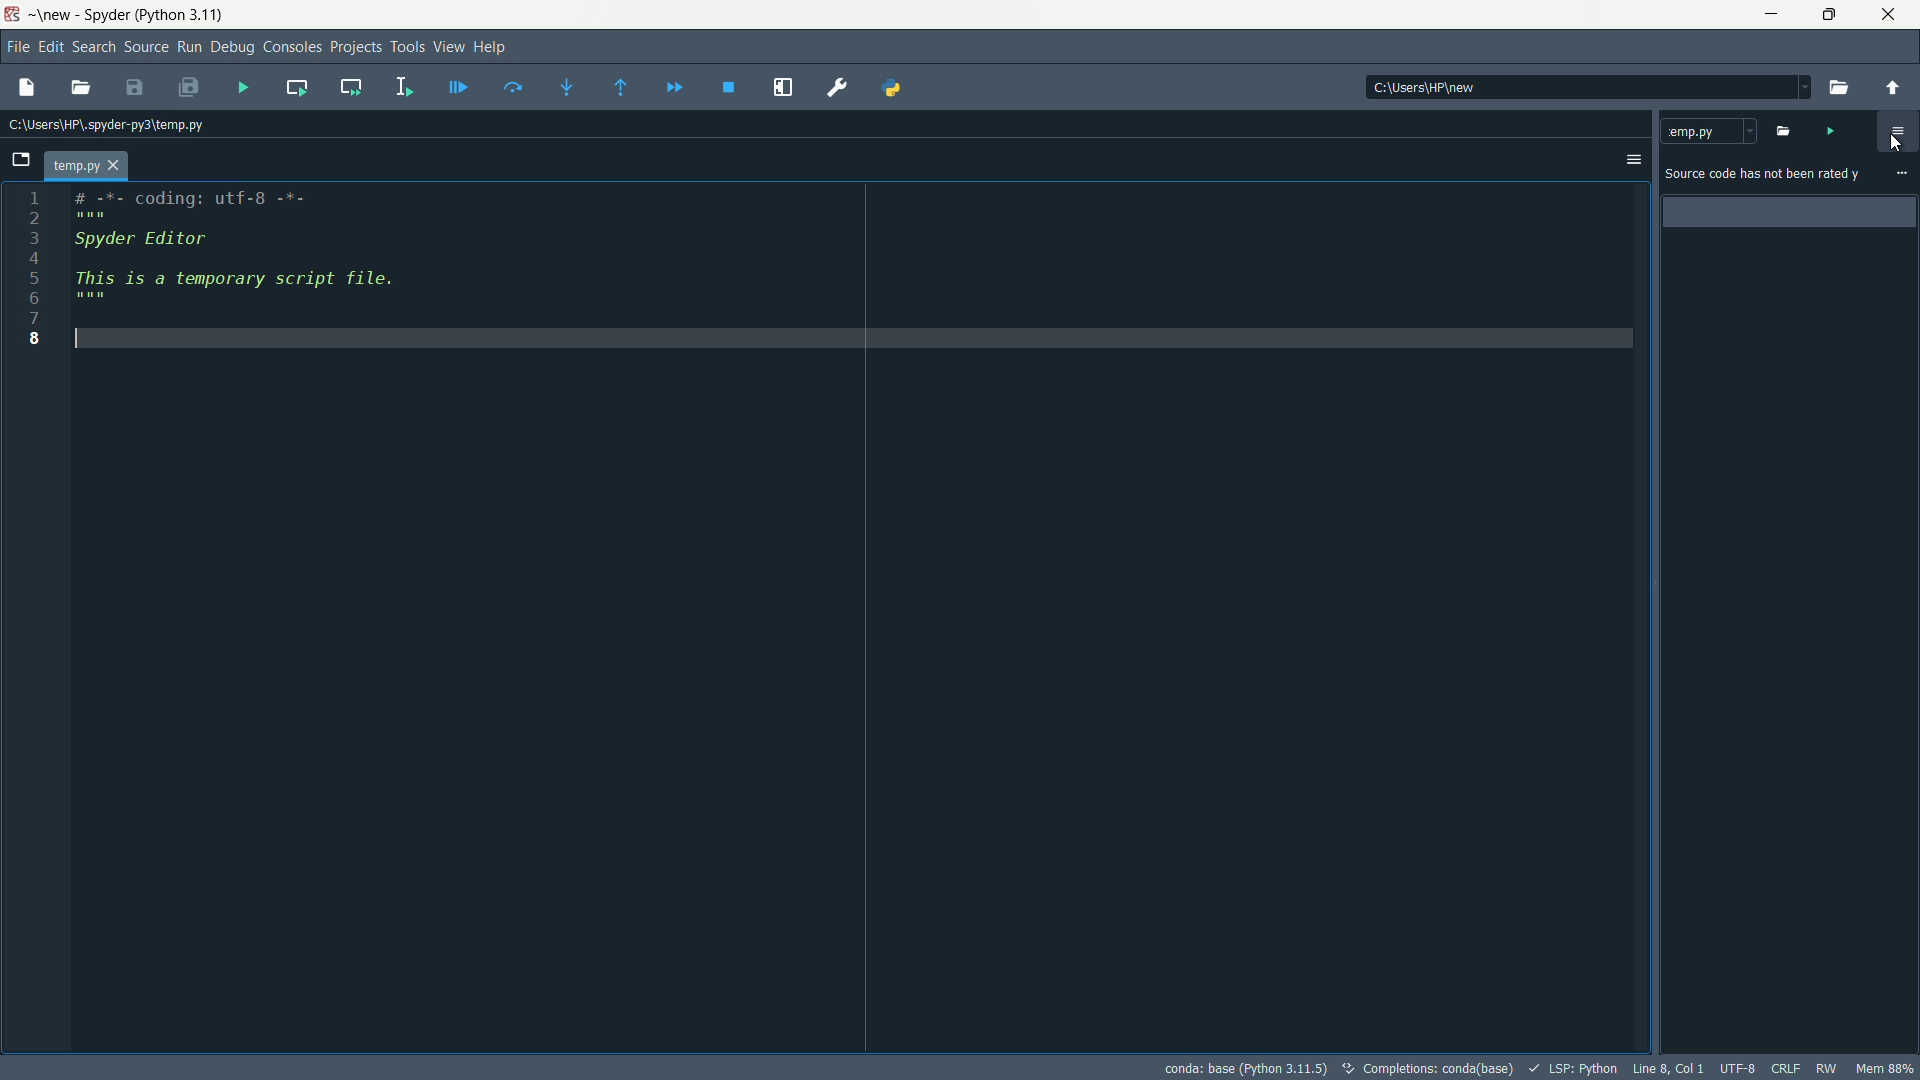 This screenshot has height=1080, width=1920. What do you see at coordinates (514, 89) in the screenshot?
I see `run current line` at bounding box center [514, 89].